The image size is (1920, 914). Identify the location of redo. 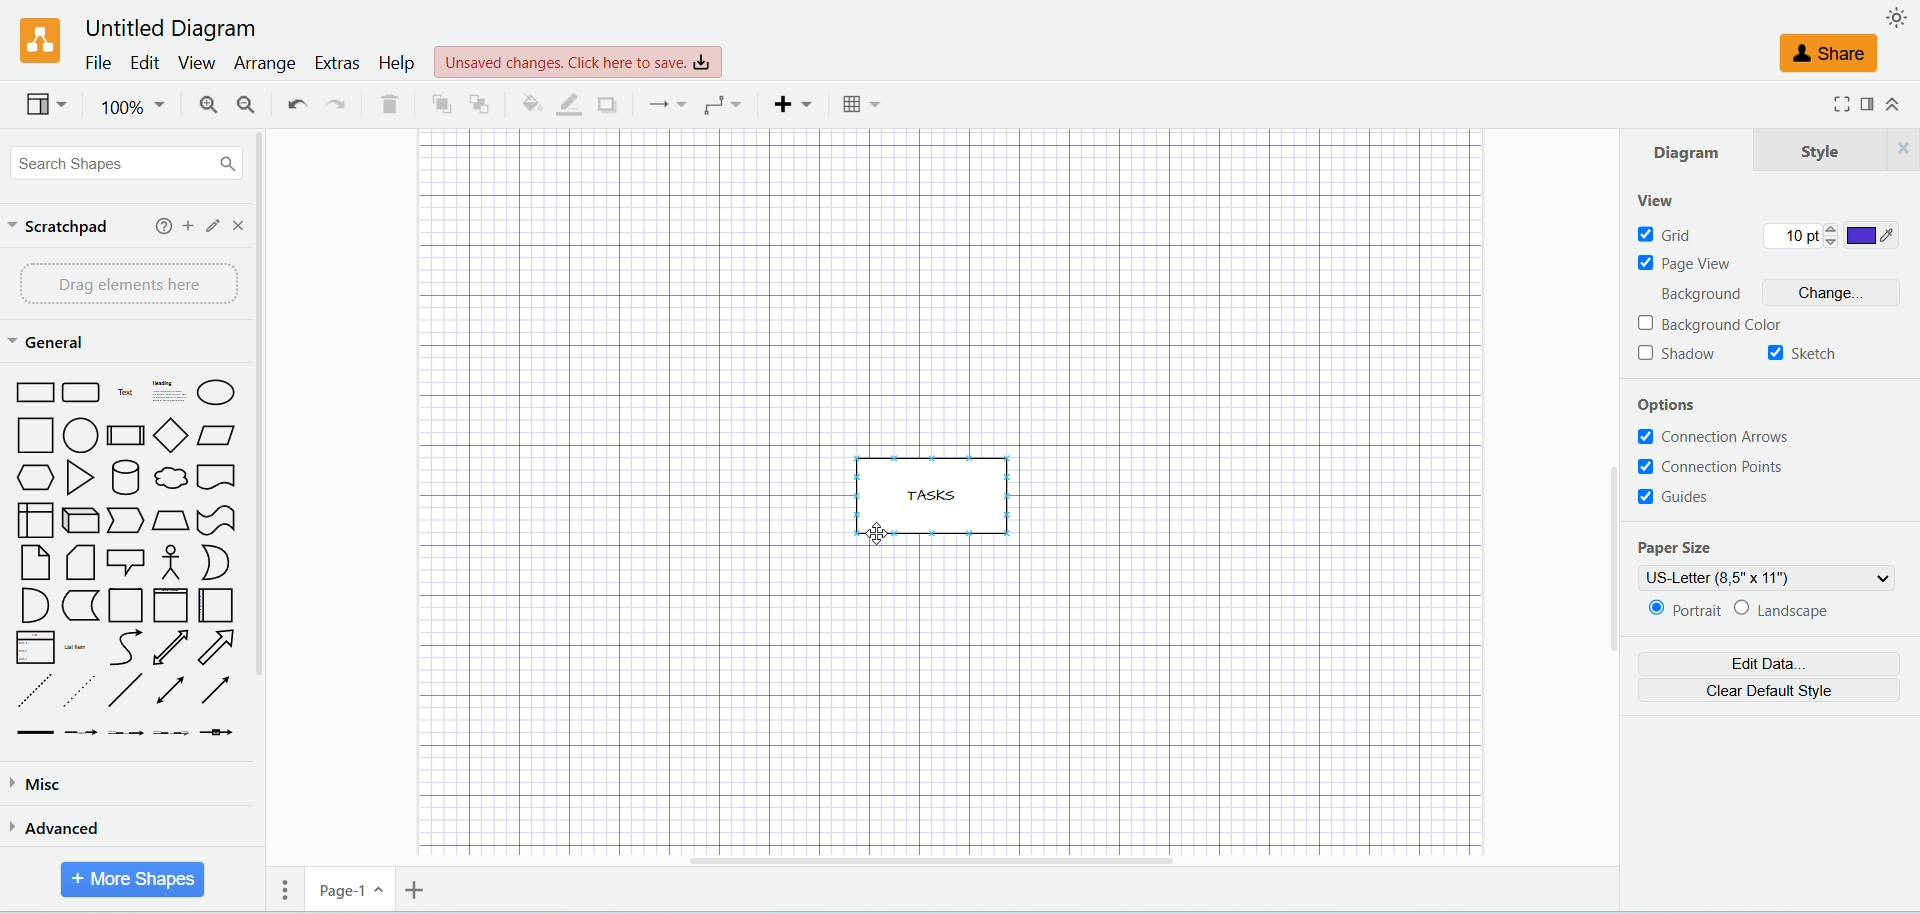
(337, 104).